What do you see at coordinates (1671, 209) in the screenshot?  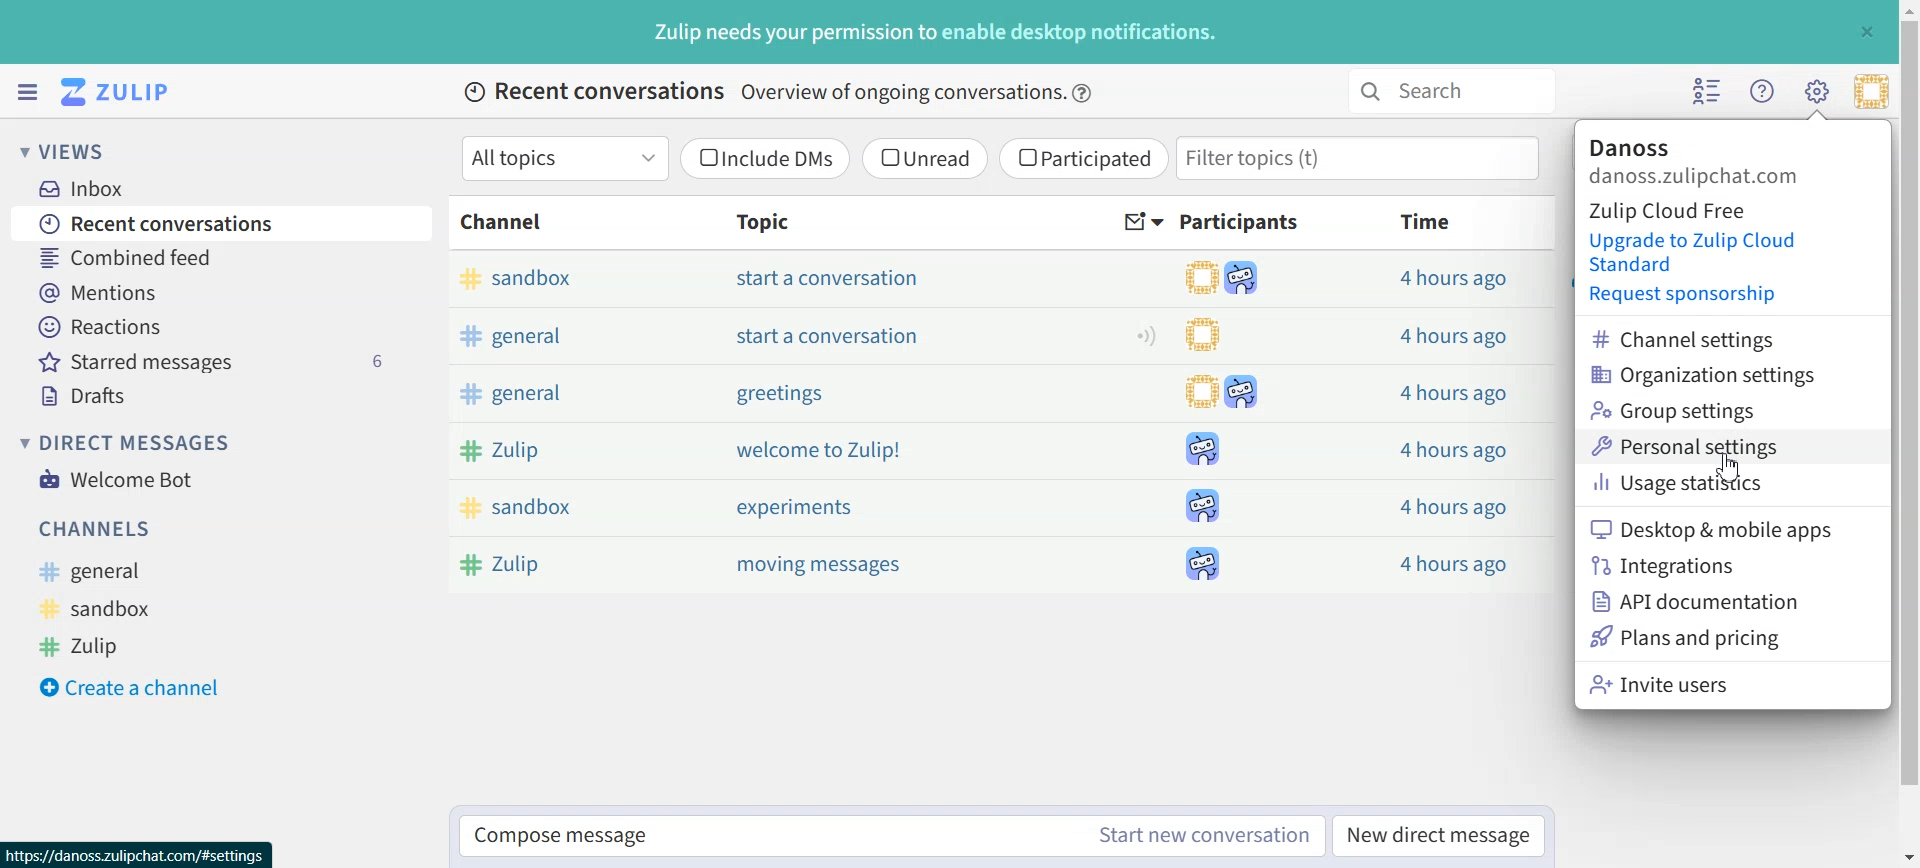 I see `| Zulip Cloud Free` at bounding box center [1671, 209].